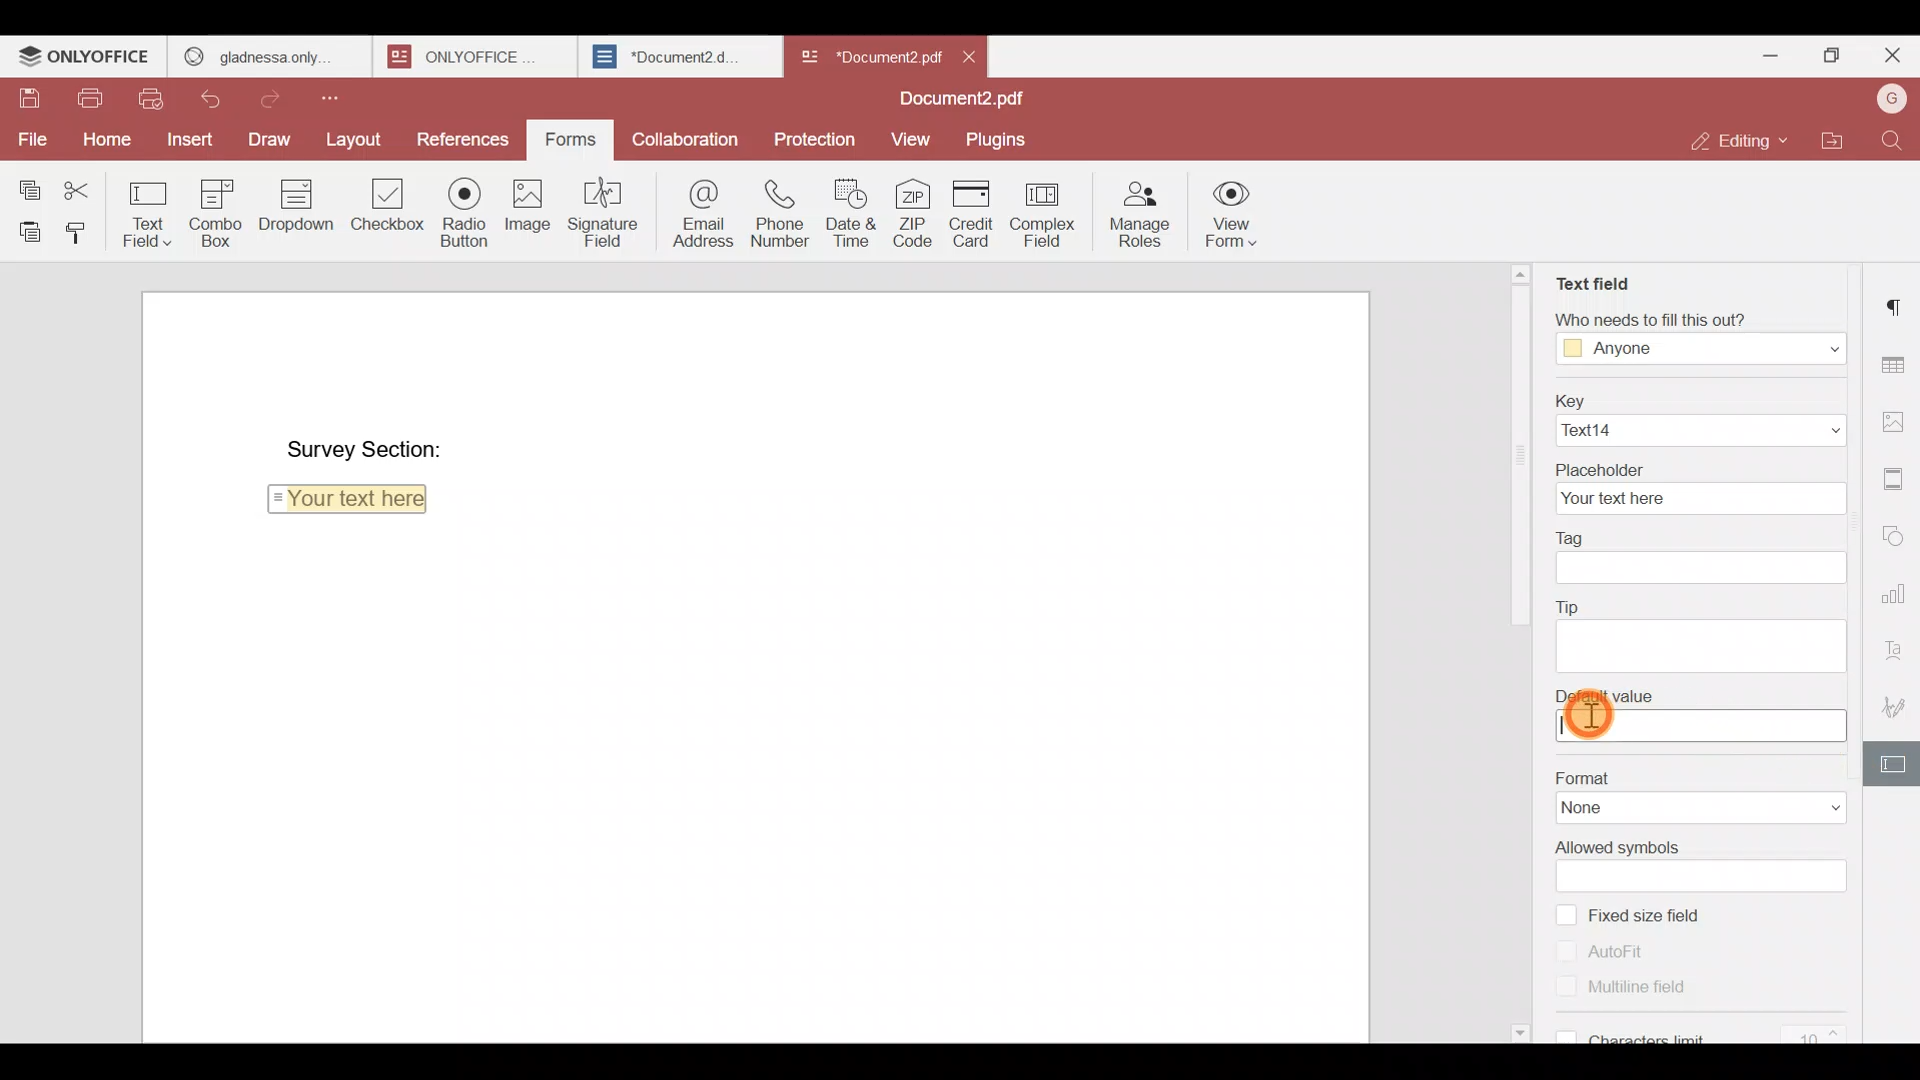 This screenshot has width=1920, height=1080. What do you see at coordinates (1777, 56) in the screenshot?
I see `Minimize` at bounding box center [1777, 56].